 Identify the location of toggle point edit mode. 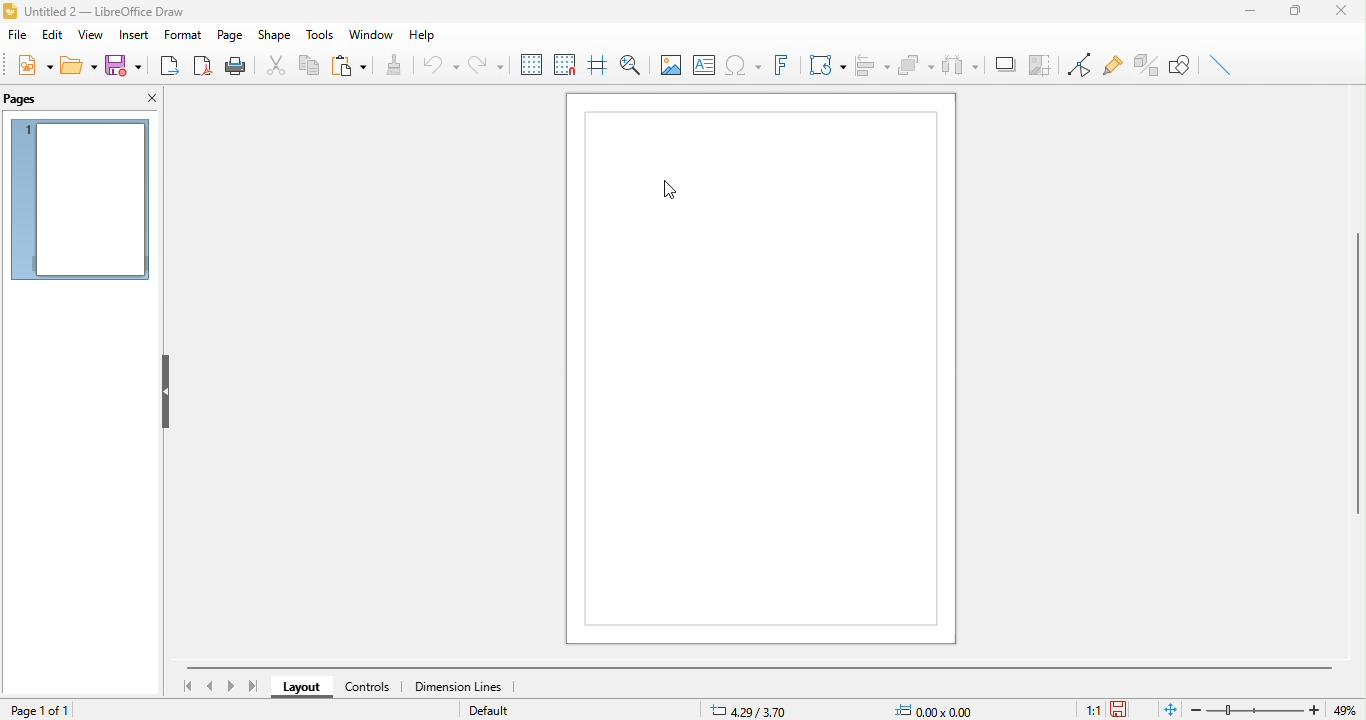
(1079, 67).